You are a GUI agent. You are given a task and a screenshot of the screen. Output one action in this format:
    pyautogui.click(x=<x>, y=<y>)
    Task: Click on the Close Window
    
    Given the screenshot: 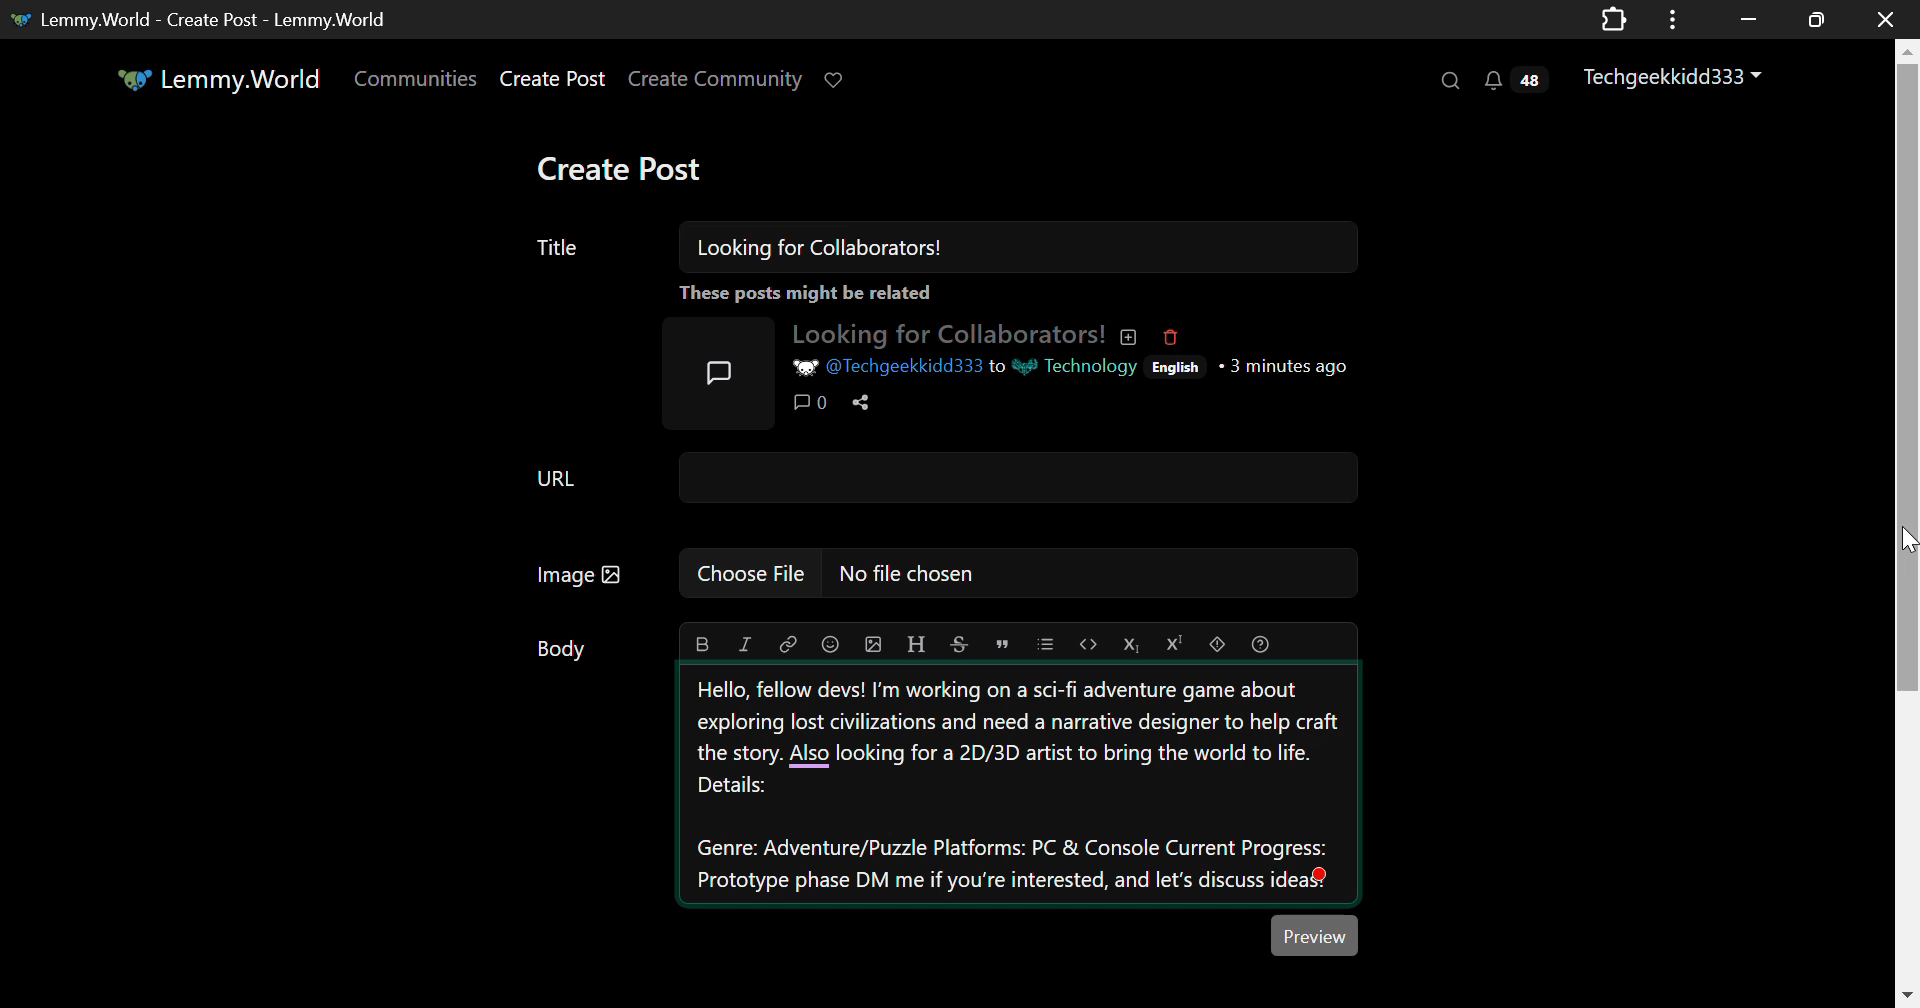 What is the action you would take?
    pyautogui.click(x=1880, y=20)
    